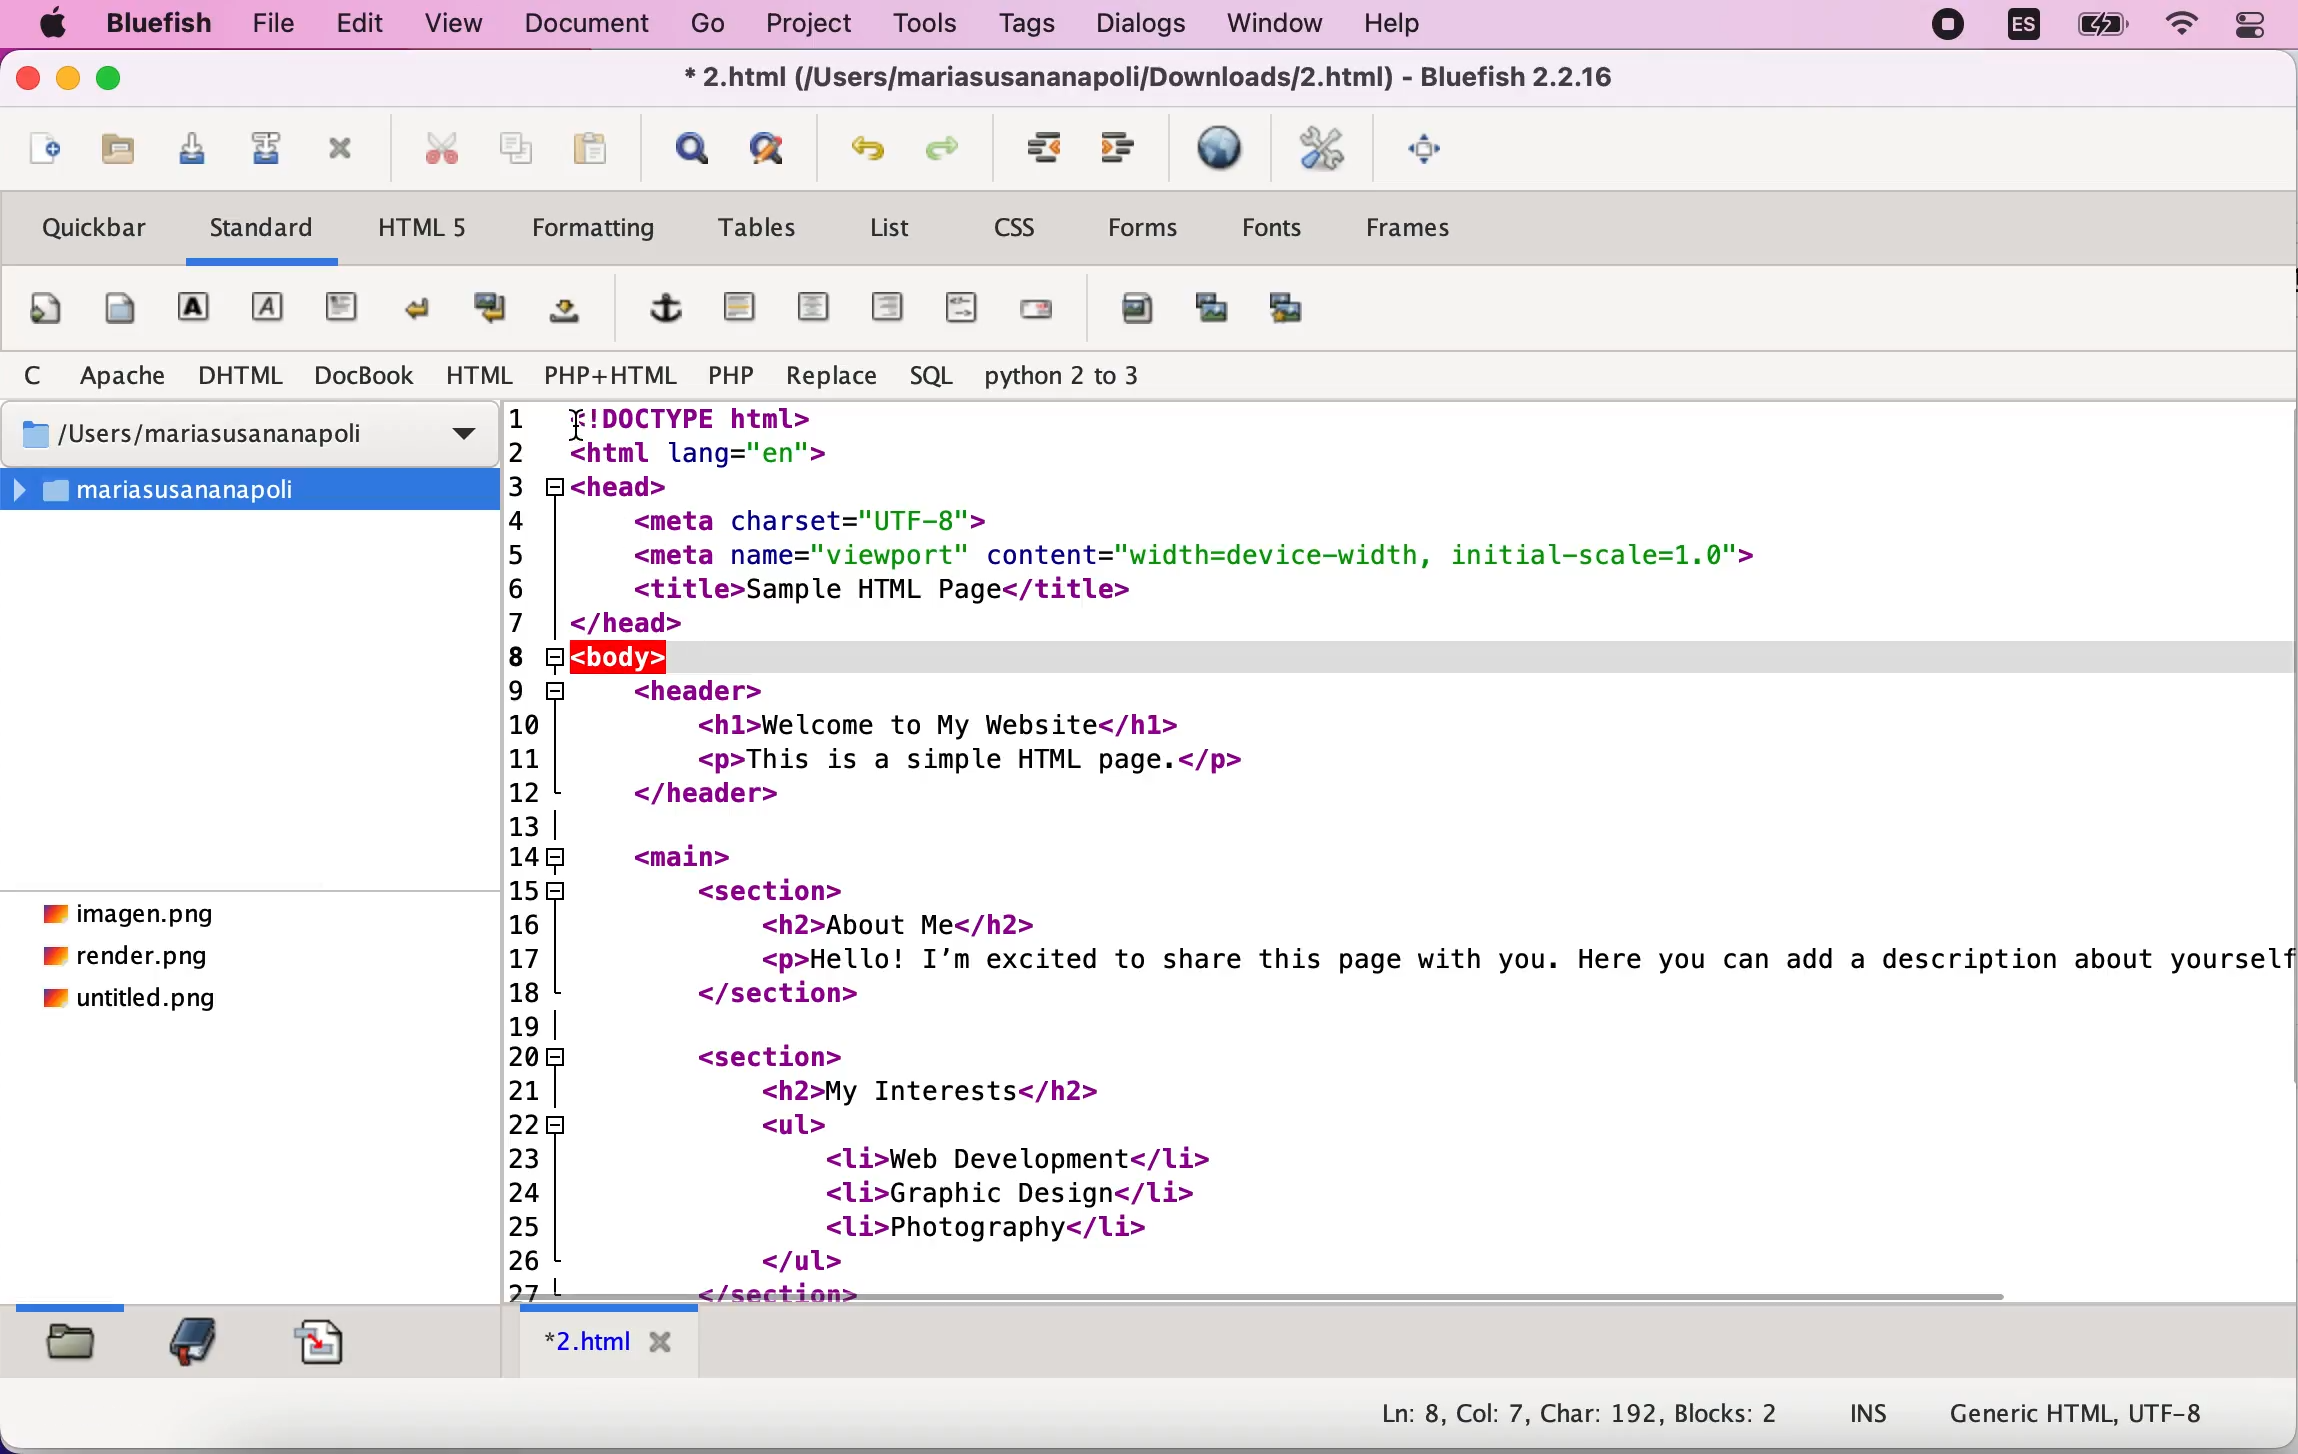 The width and height of the screenshot is (2298, 1454). I want to click on fonts, so click(1273, 232).